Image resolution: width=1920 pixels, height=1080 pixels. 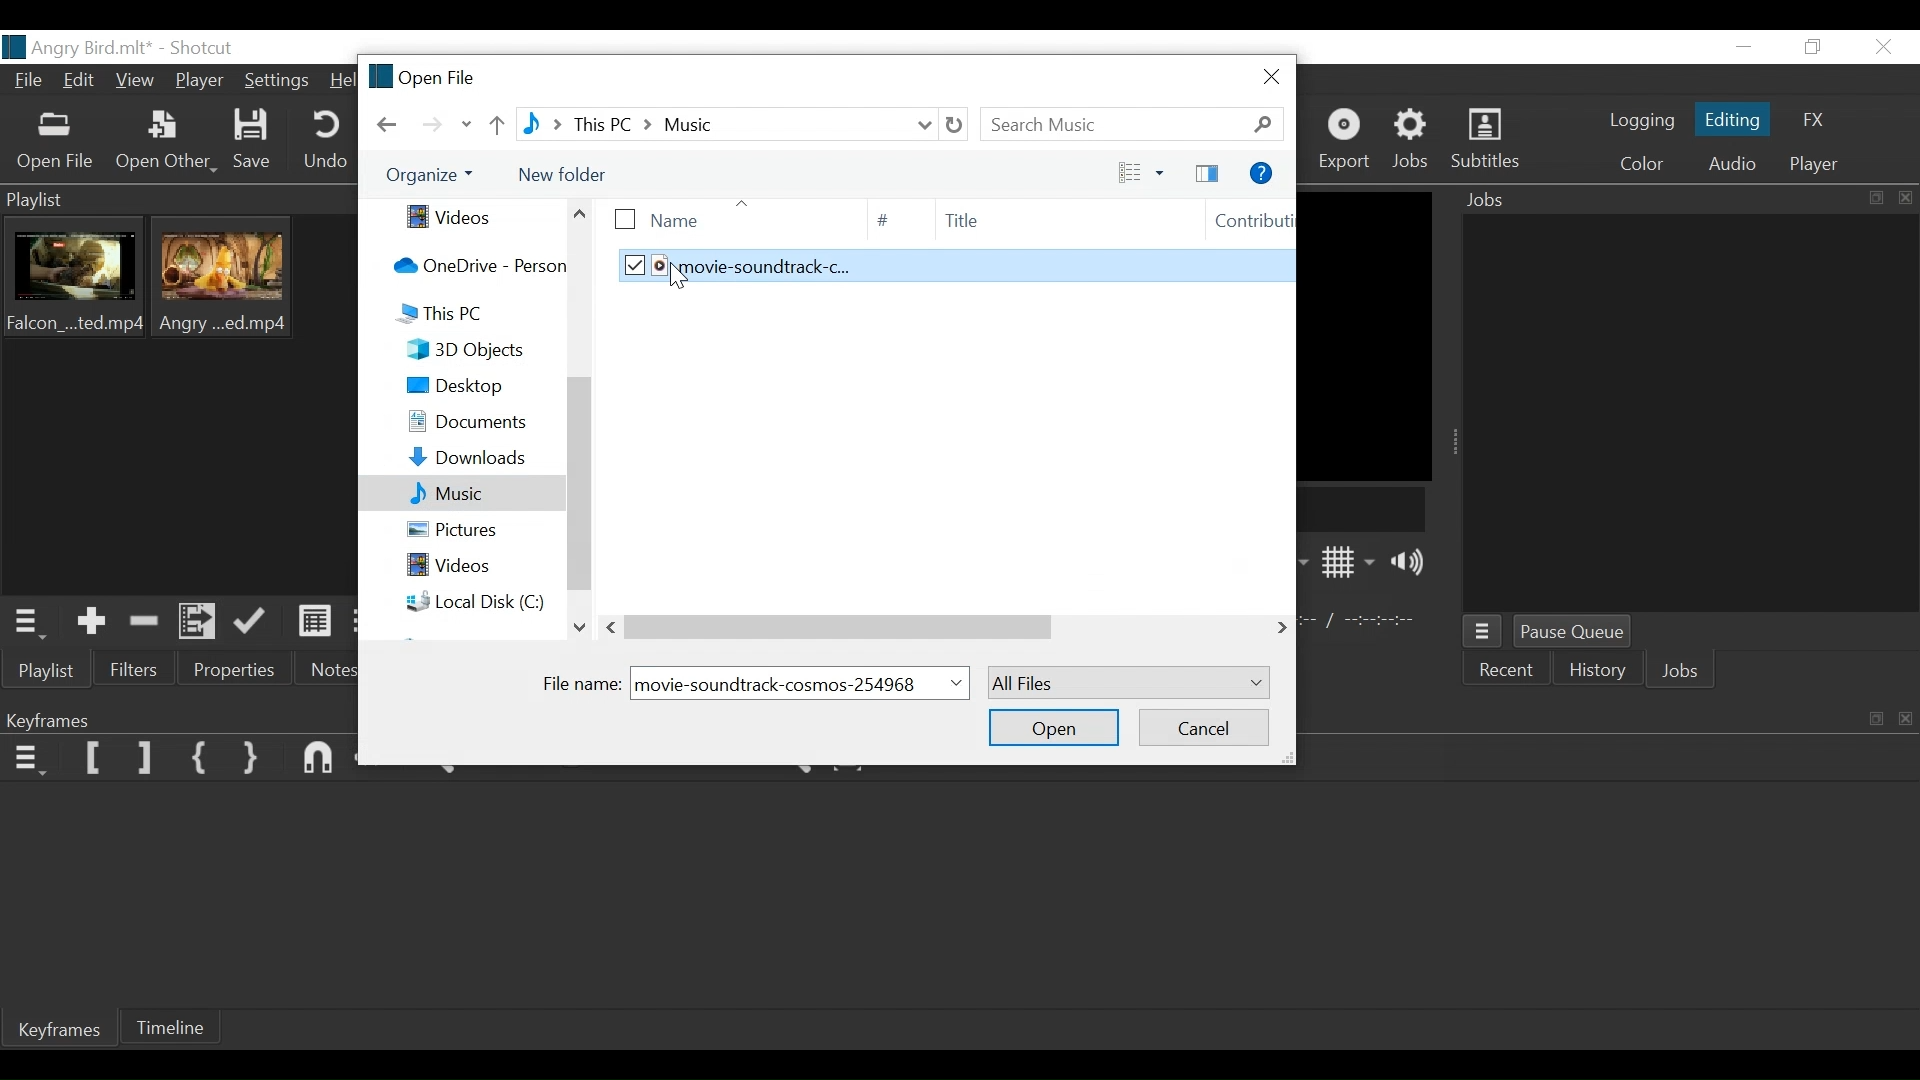 I want to click on Pictures, so click(x=461, y=528).